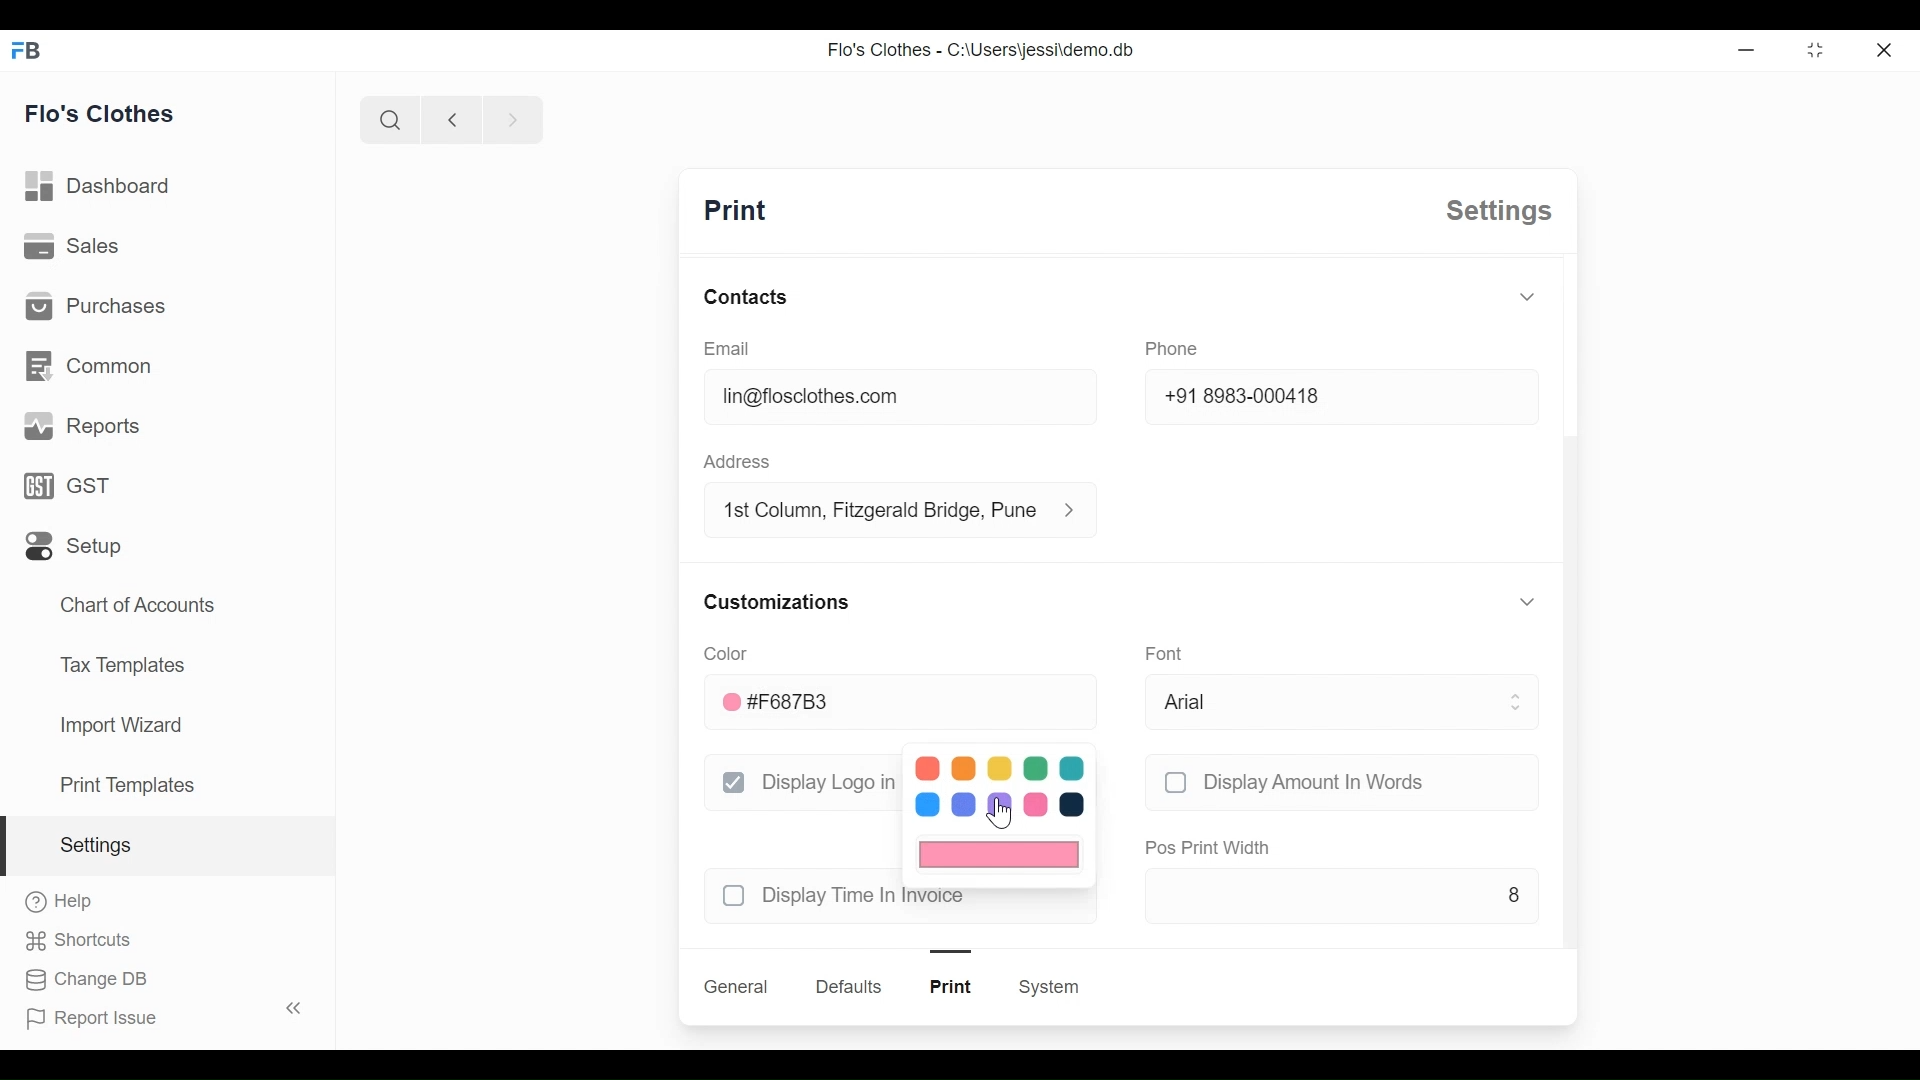 This screenshot has width=1920, height=1080. I want to click on defaults, so click(851, 987).